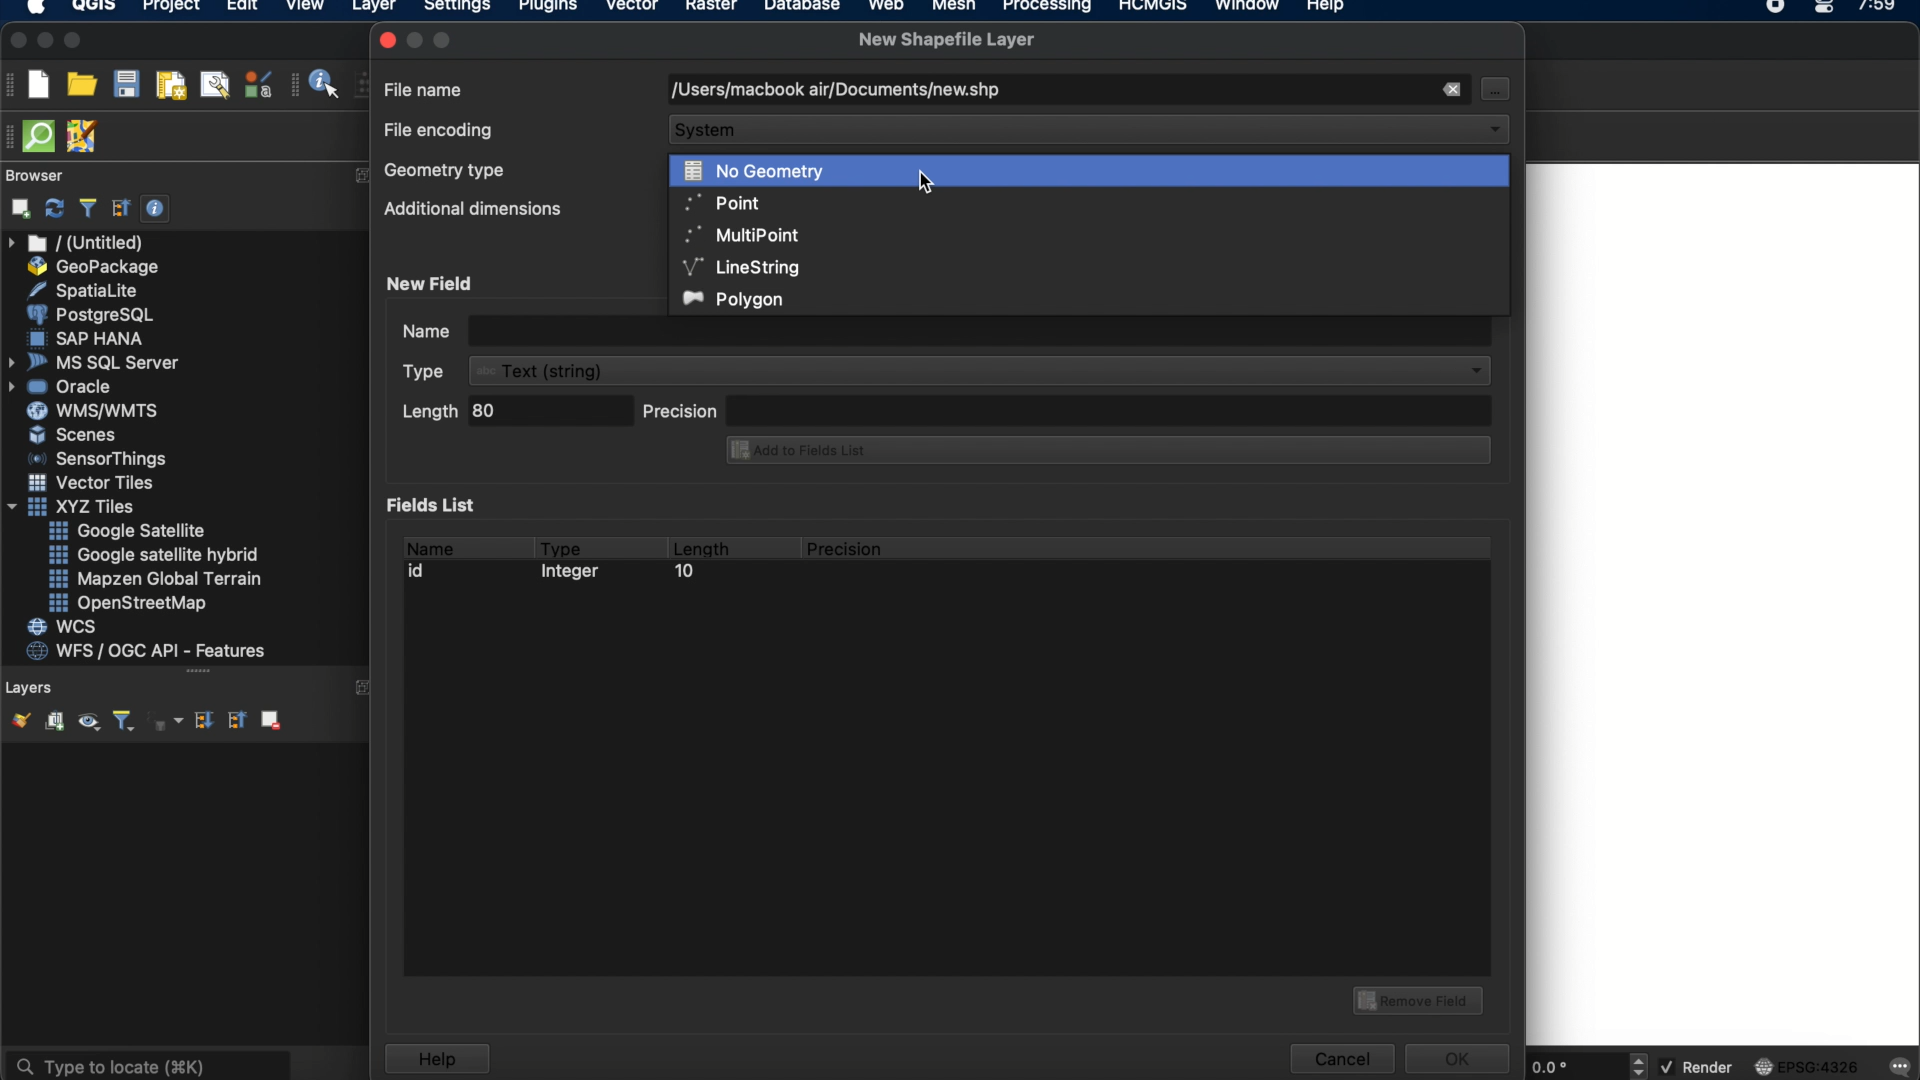 This screenshot has height=1080, width=1920. I want to click on web, so click(887, 8).